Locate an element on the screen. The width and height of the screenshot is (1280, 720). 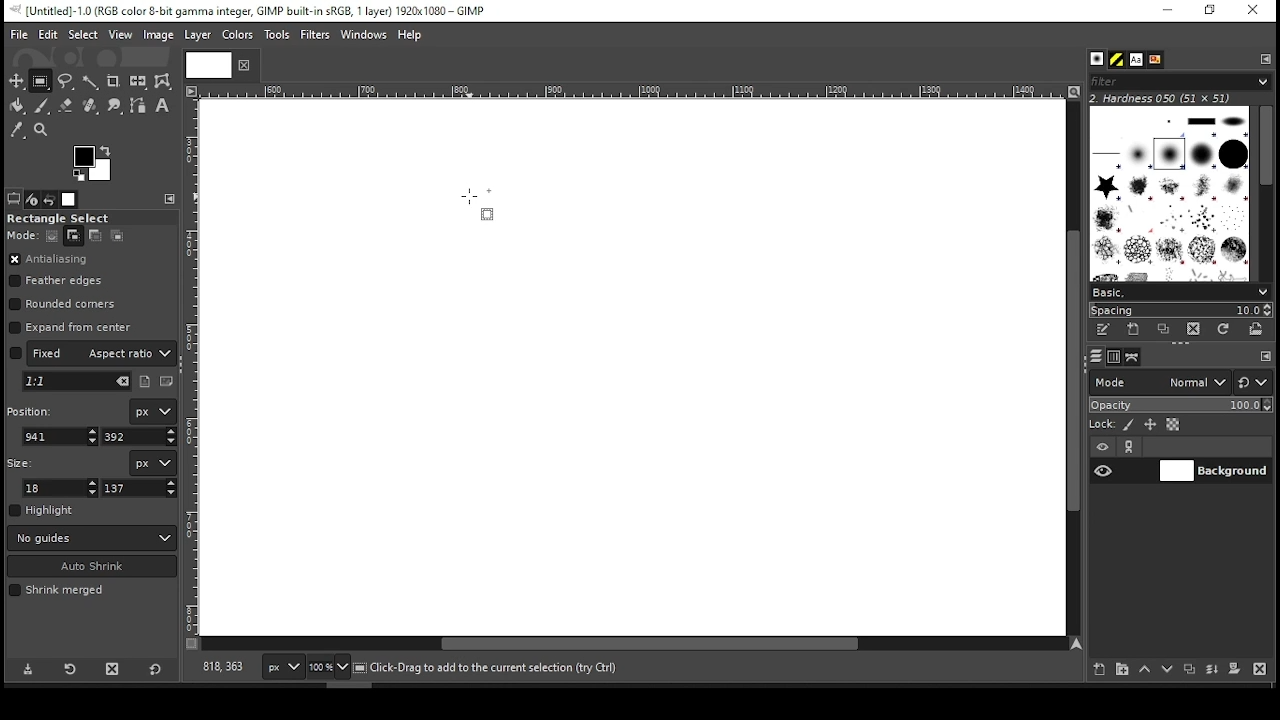
images is located at coordinates (70, 200).